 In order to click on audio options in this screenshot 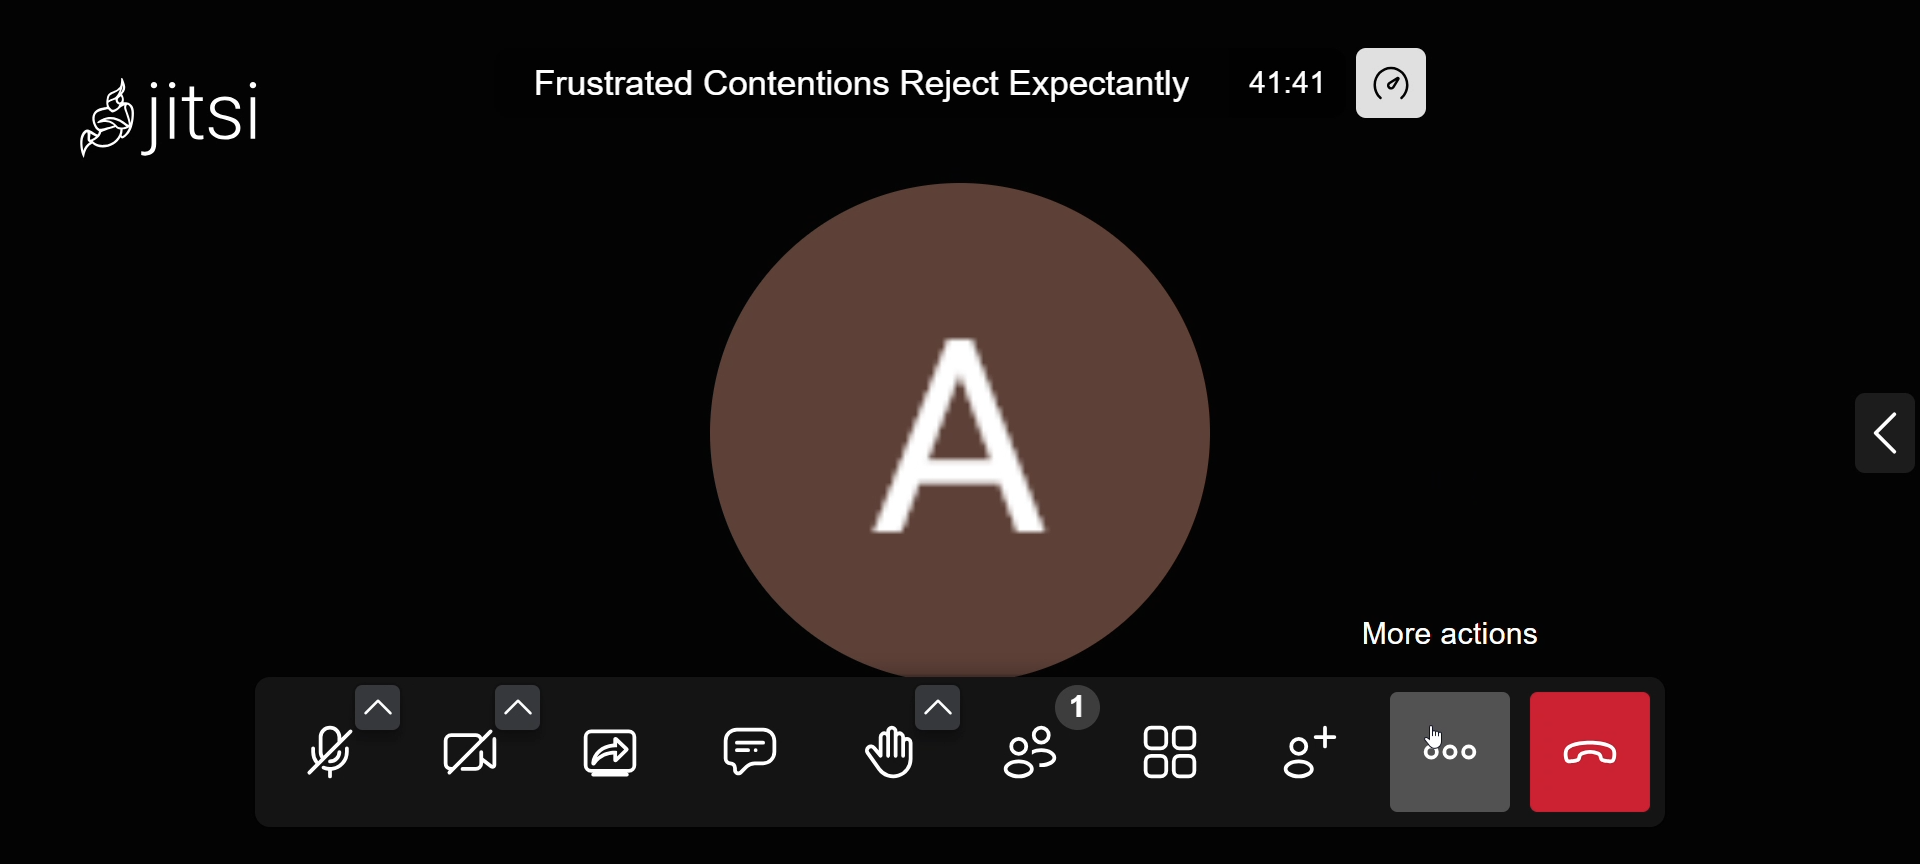, I will do `click(377, 701)`.